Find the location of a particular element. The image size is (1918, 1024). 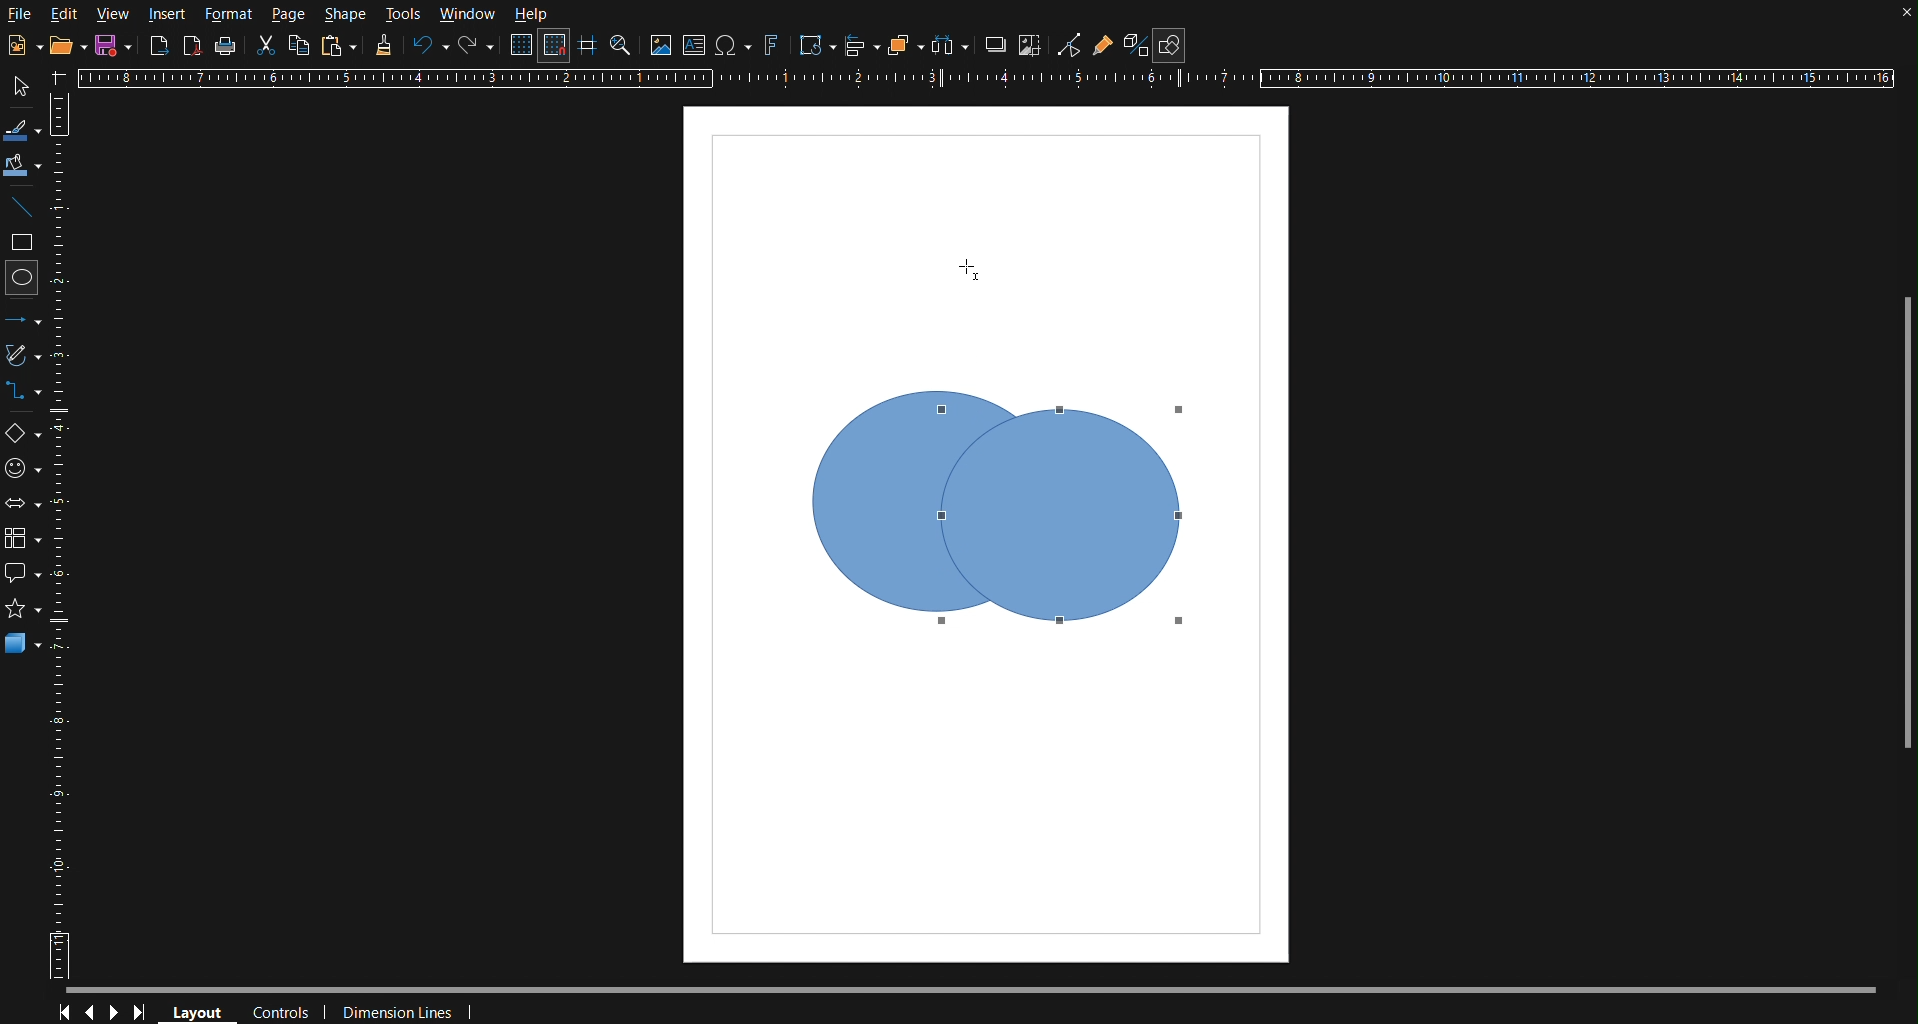

Line Color is located at coordinates (26, 128).